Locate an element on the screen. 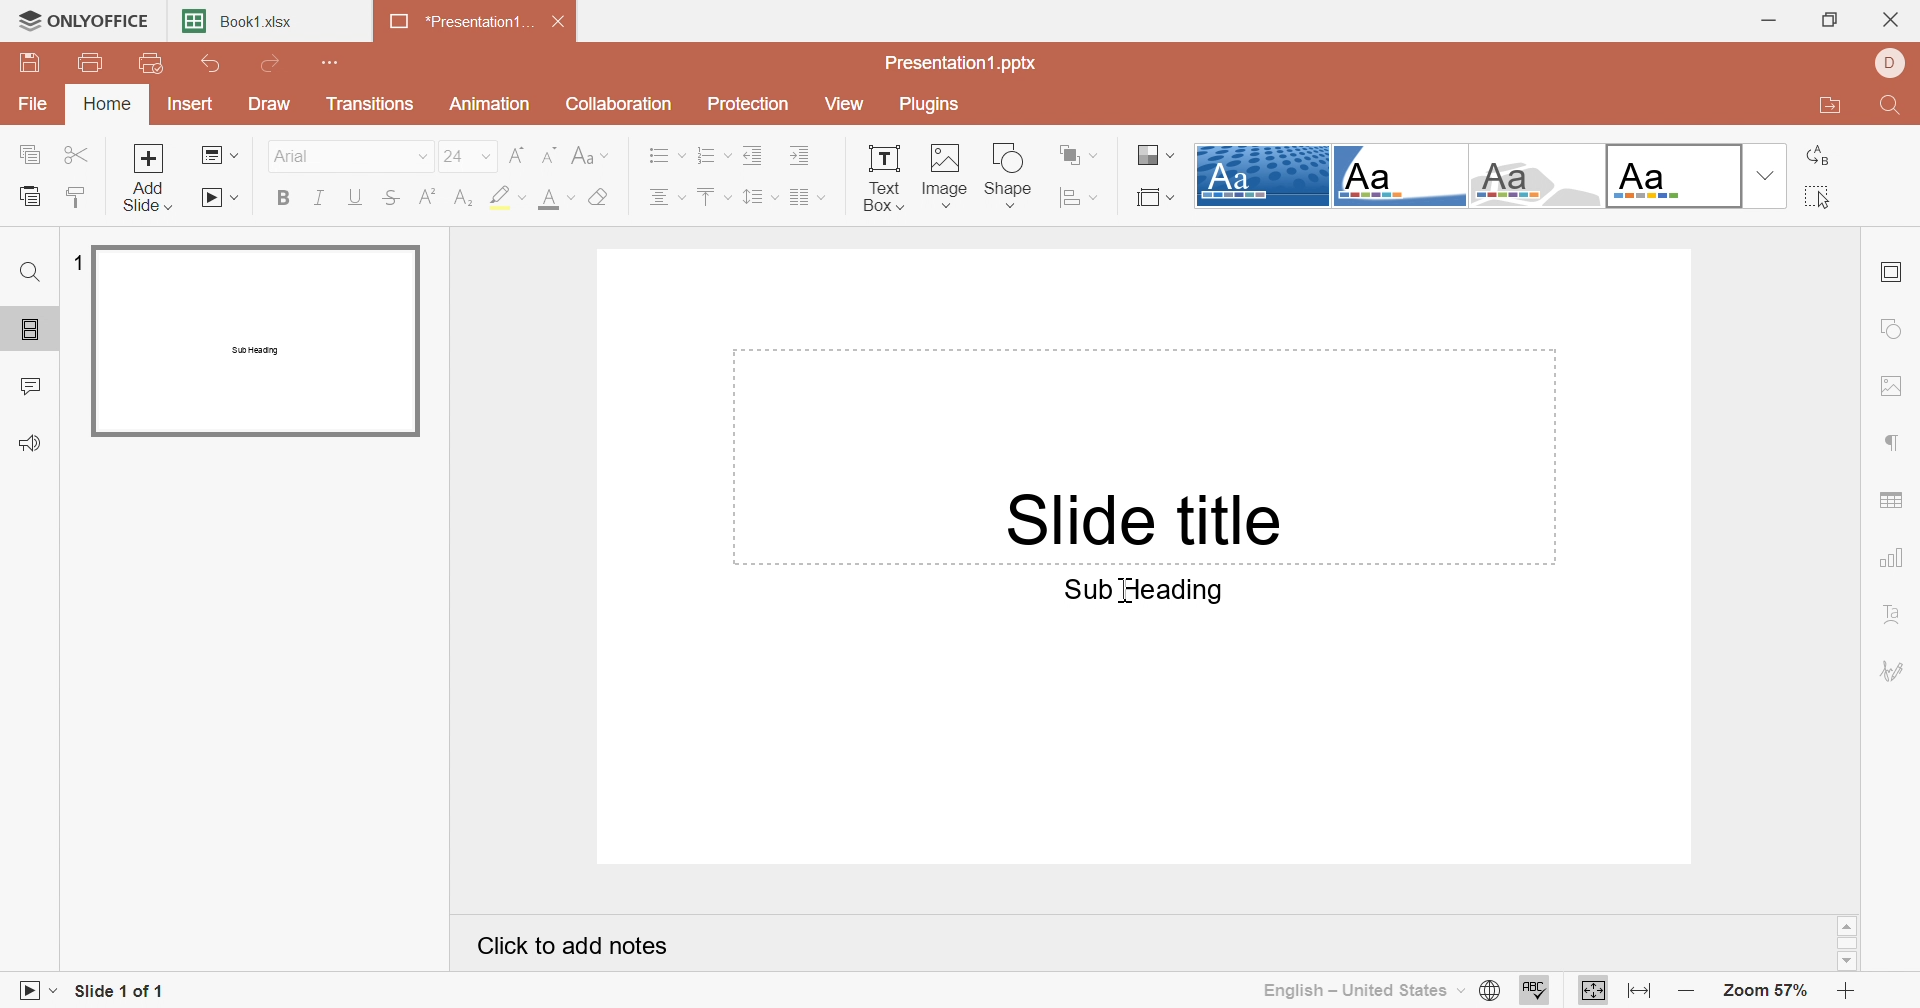 The height and width of the screenshot is (1008, 1920). Protection is located at coordinates (753, 105).